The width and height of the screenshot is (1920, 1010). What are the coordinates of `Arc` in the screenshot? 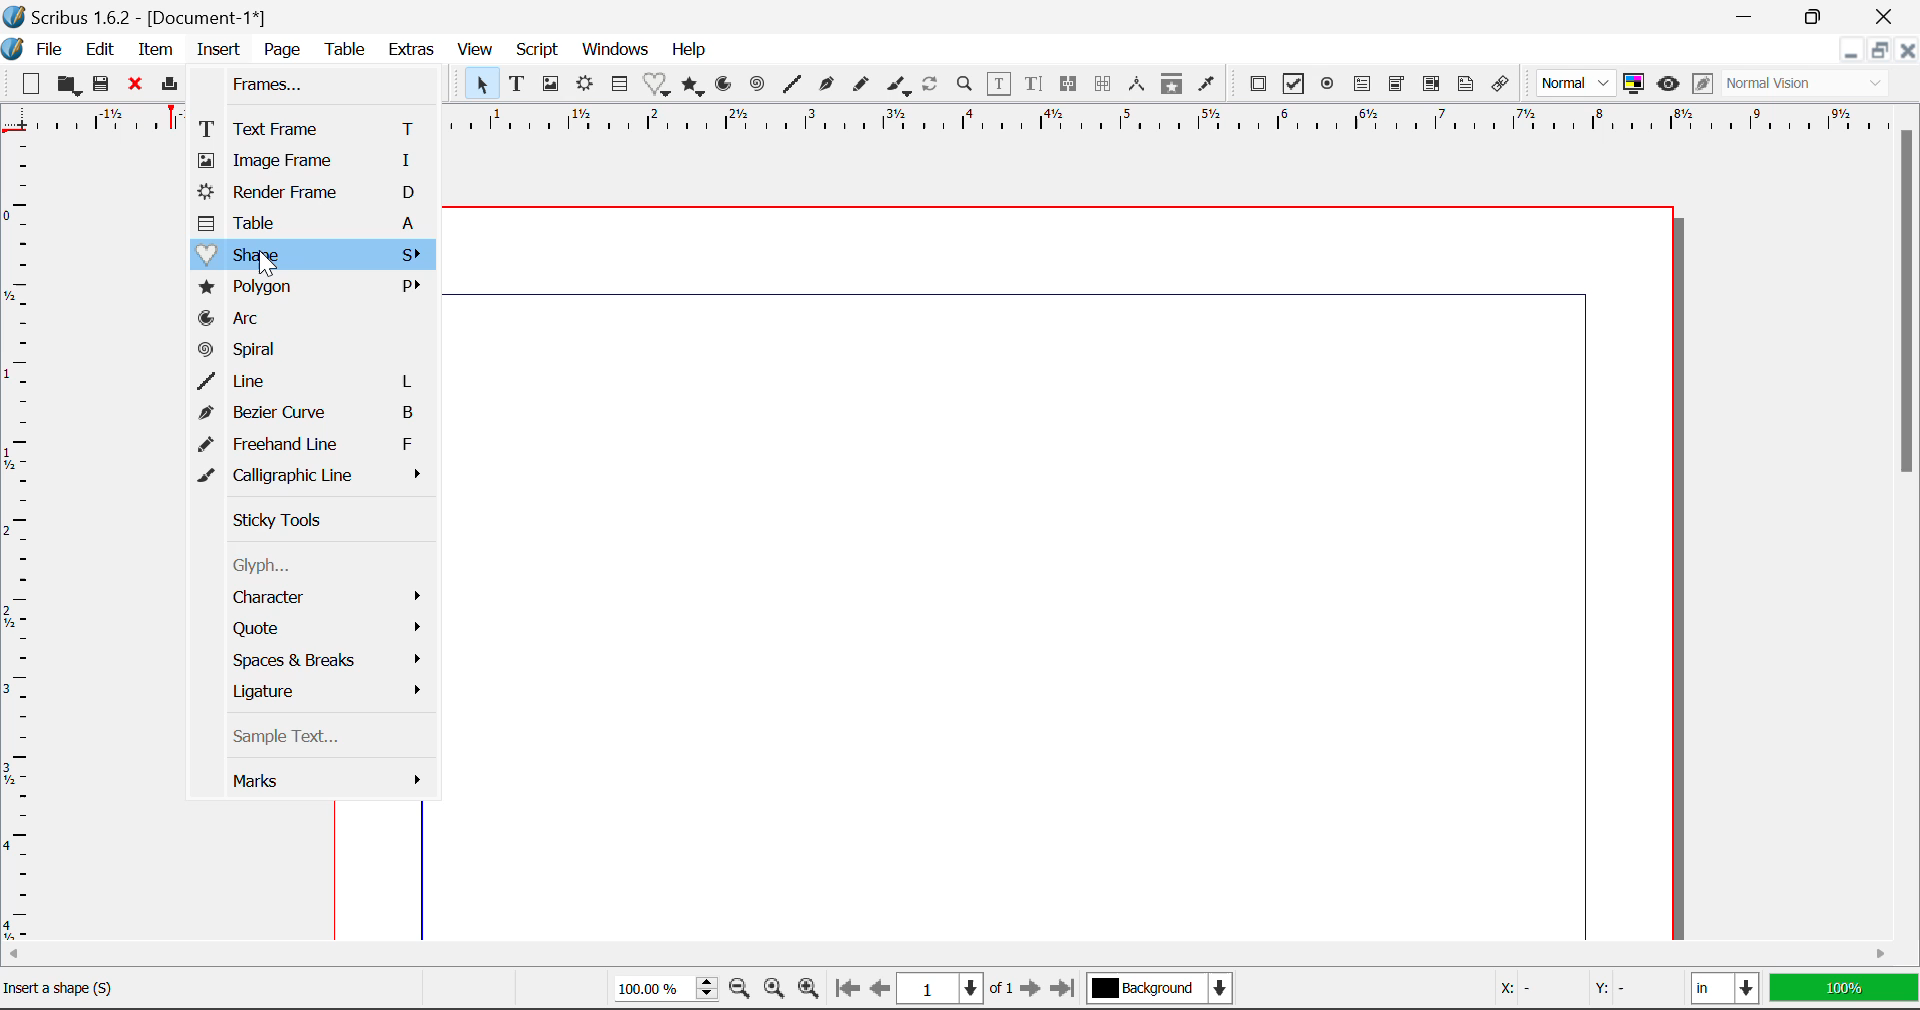 It's located at (316, 319).